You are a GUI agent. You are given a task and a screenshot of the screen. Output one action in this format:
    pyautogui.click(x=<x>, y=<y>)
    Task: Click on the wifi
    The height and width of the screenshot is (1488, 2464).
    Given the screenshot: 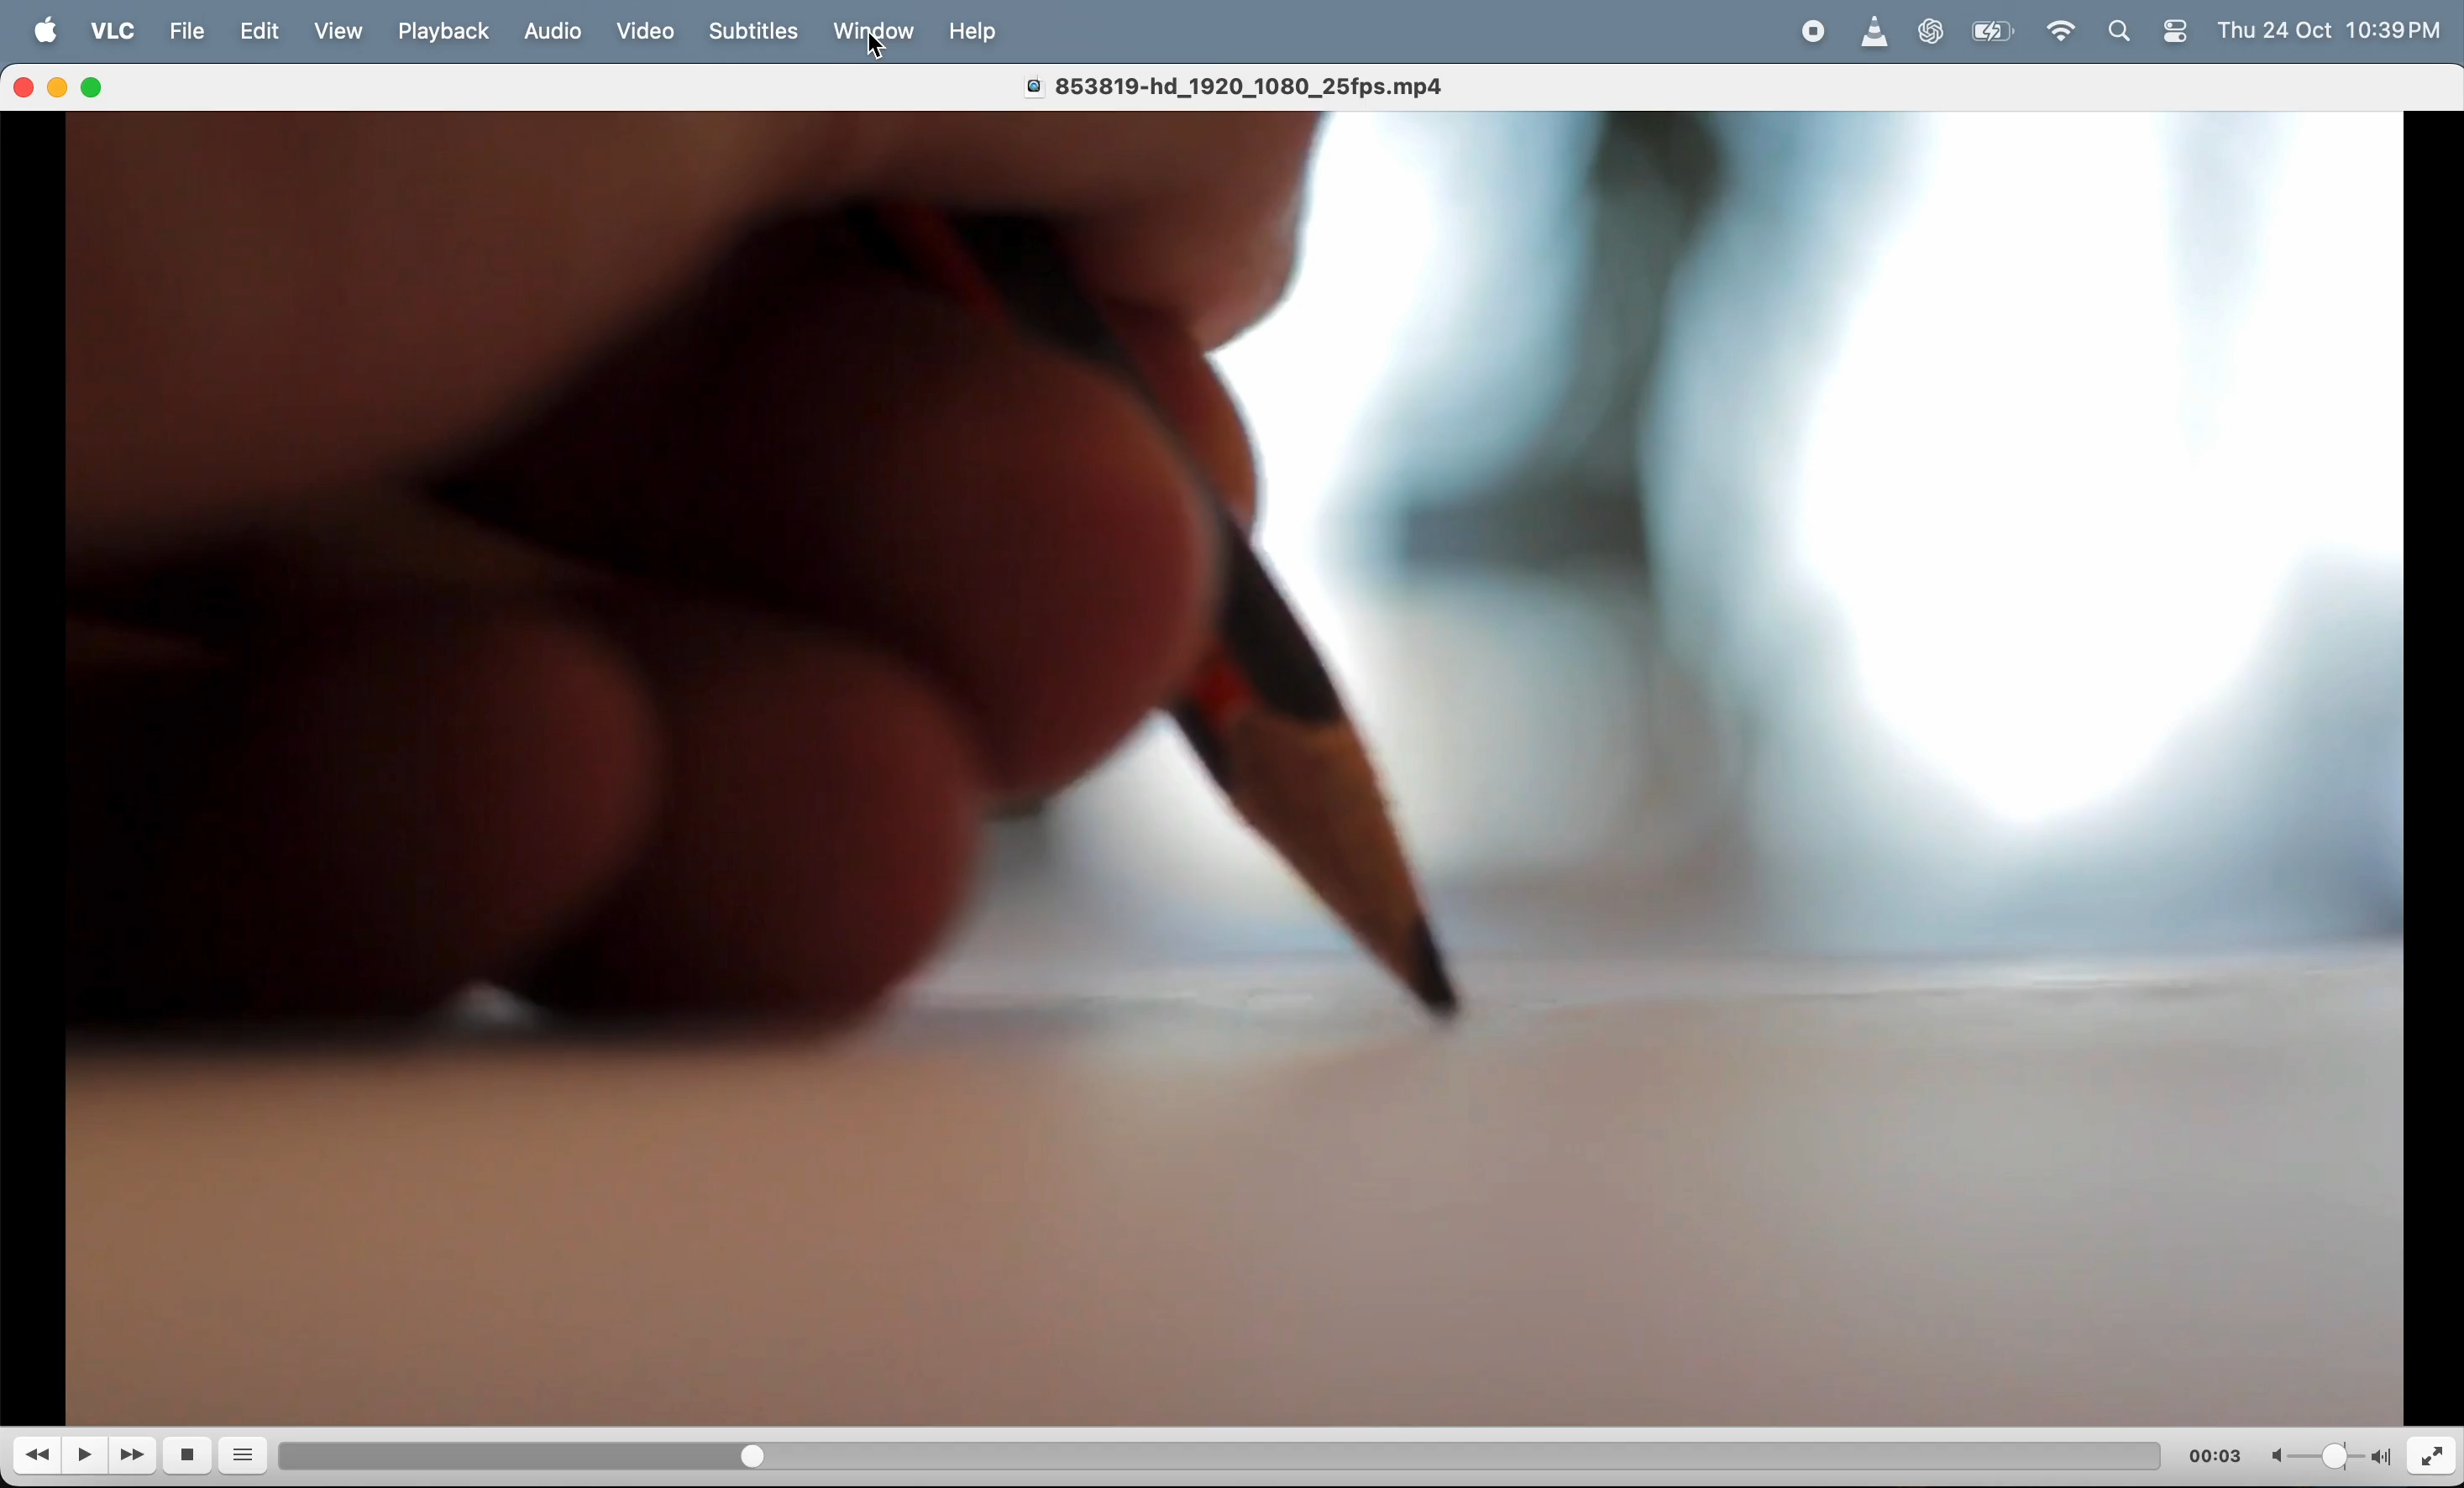 What is the action you would take?
    pyautogui.click(x=2064, y=36)
    